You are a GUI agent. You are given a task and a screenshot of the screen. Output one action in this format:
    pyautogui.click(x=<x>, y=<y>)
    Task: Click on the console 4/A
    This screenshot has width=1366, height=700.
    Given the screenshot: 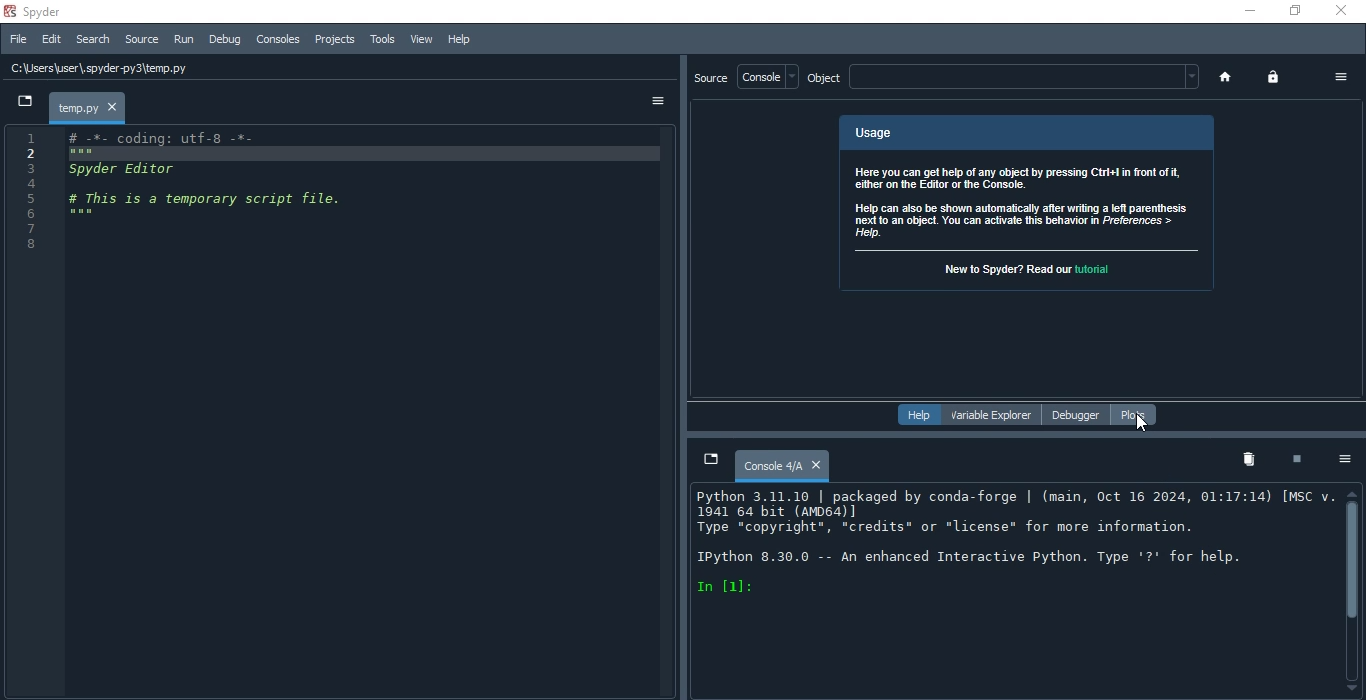 What is the action you would take?
    pyautogui.click(x=781, y=466)
    